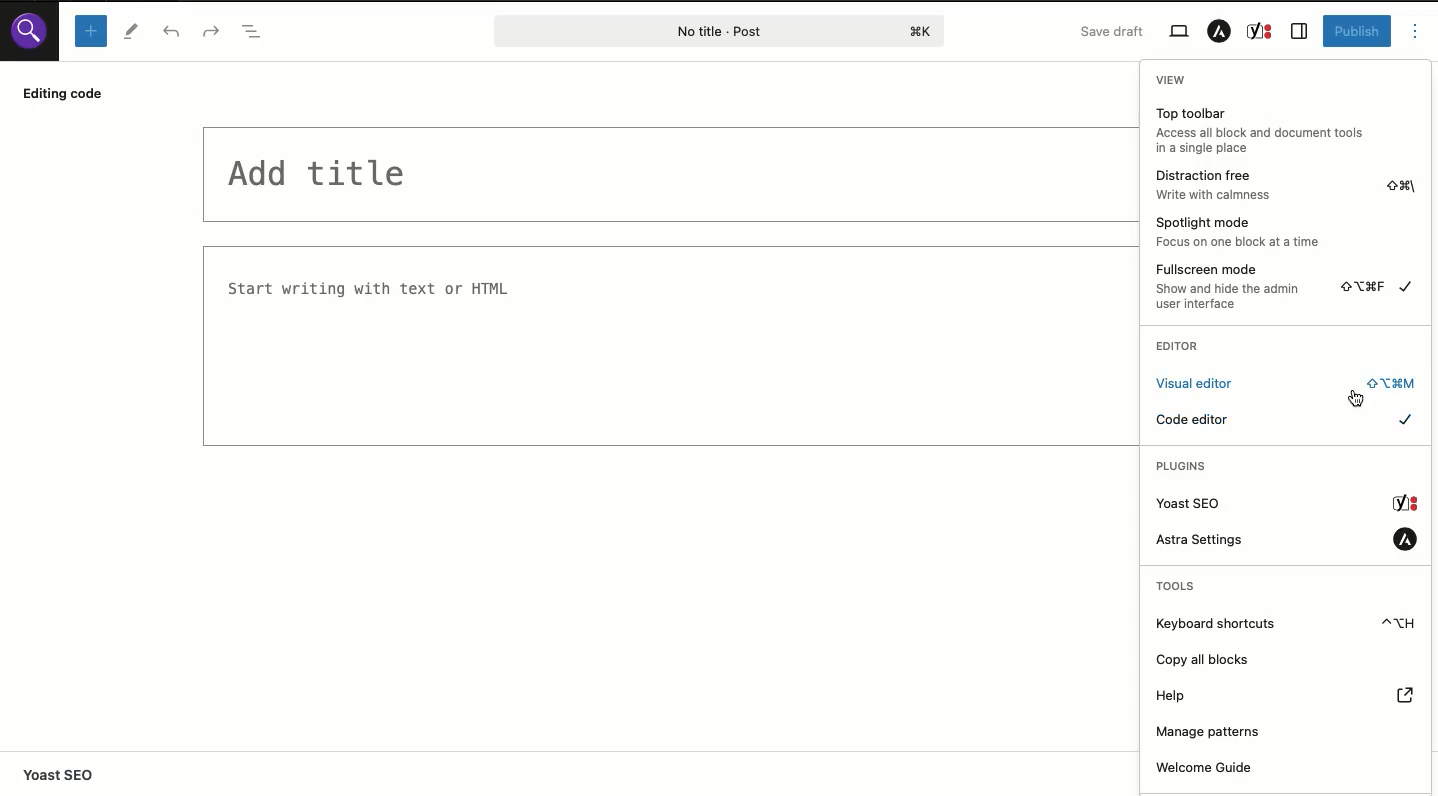 This screenshot has height=796, width=1438. What do you see at coordinates (1202, 657) in the screenshot?
I see `Copy all blocks` at bounding box center [1202, 657].